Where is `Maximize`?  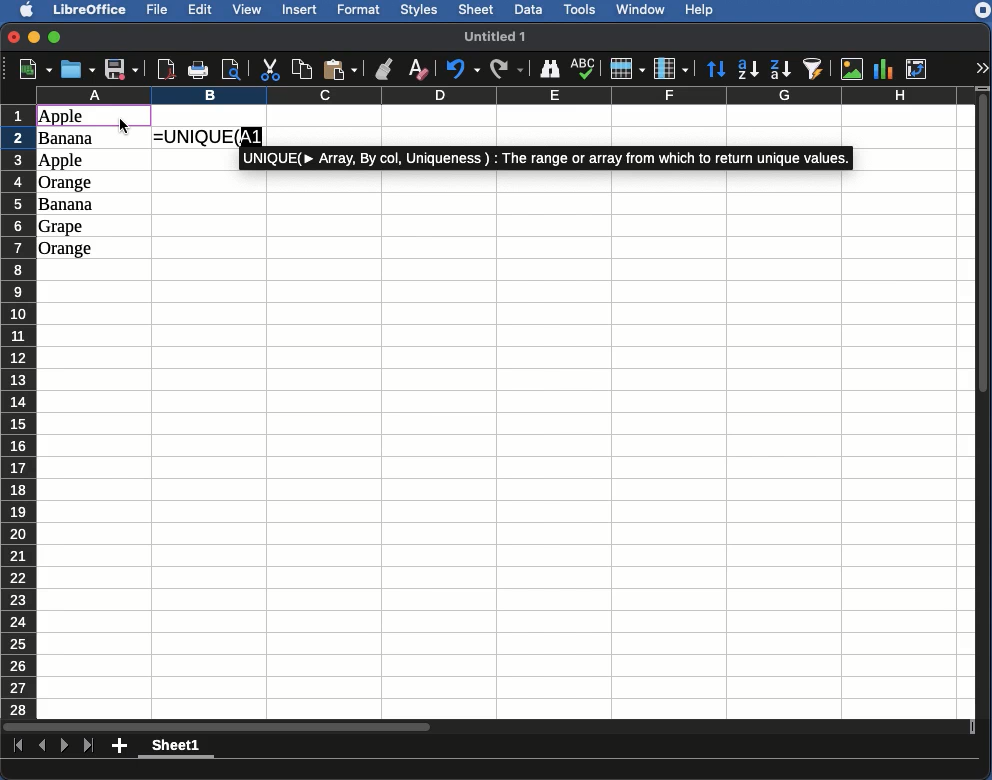 Maximize is located at coordinates (55, 36).